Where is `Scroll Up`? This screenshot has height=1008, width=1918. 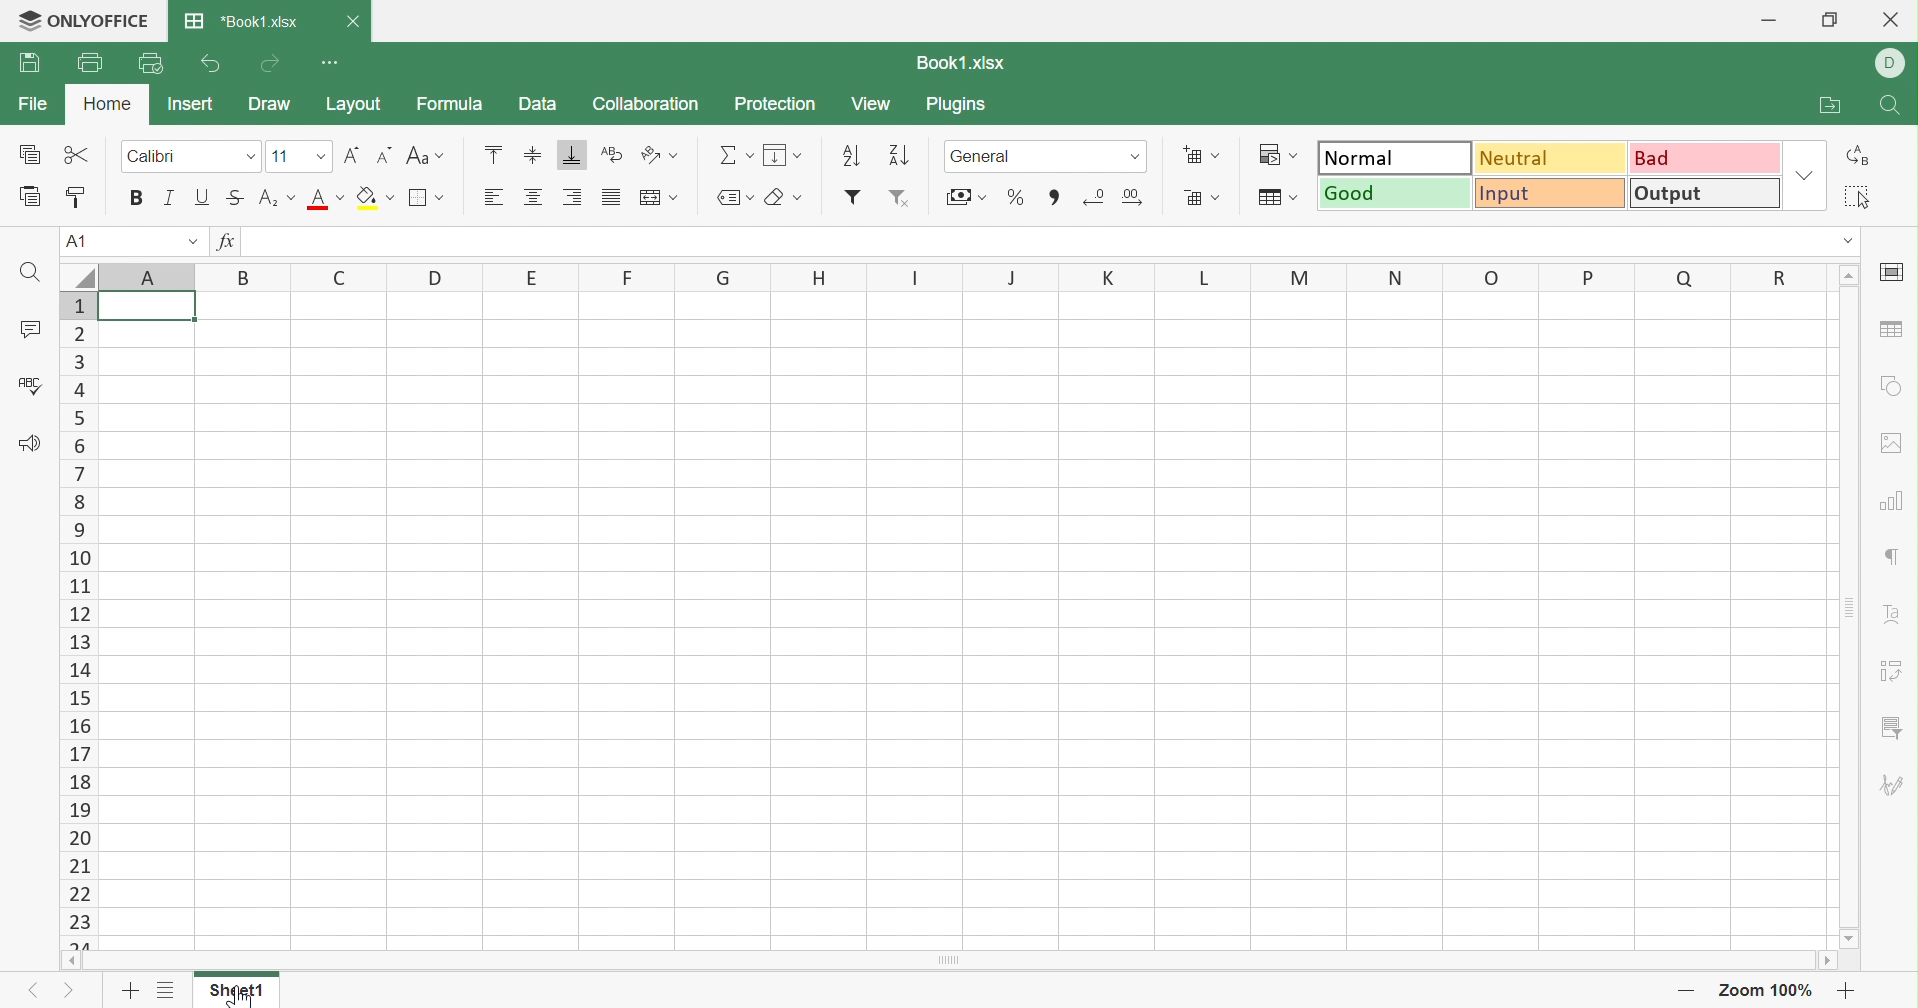
Scroll Up is located at coordinates (1850, 276).